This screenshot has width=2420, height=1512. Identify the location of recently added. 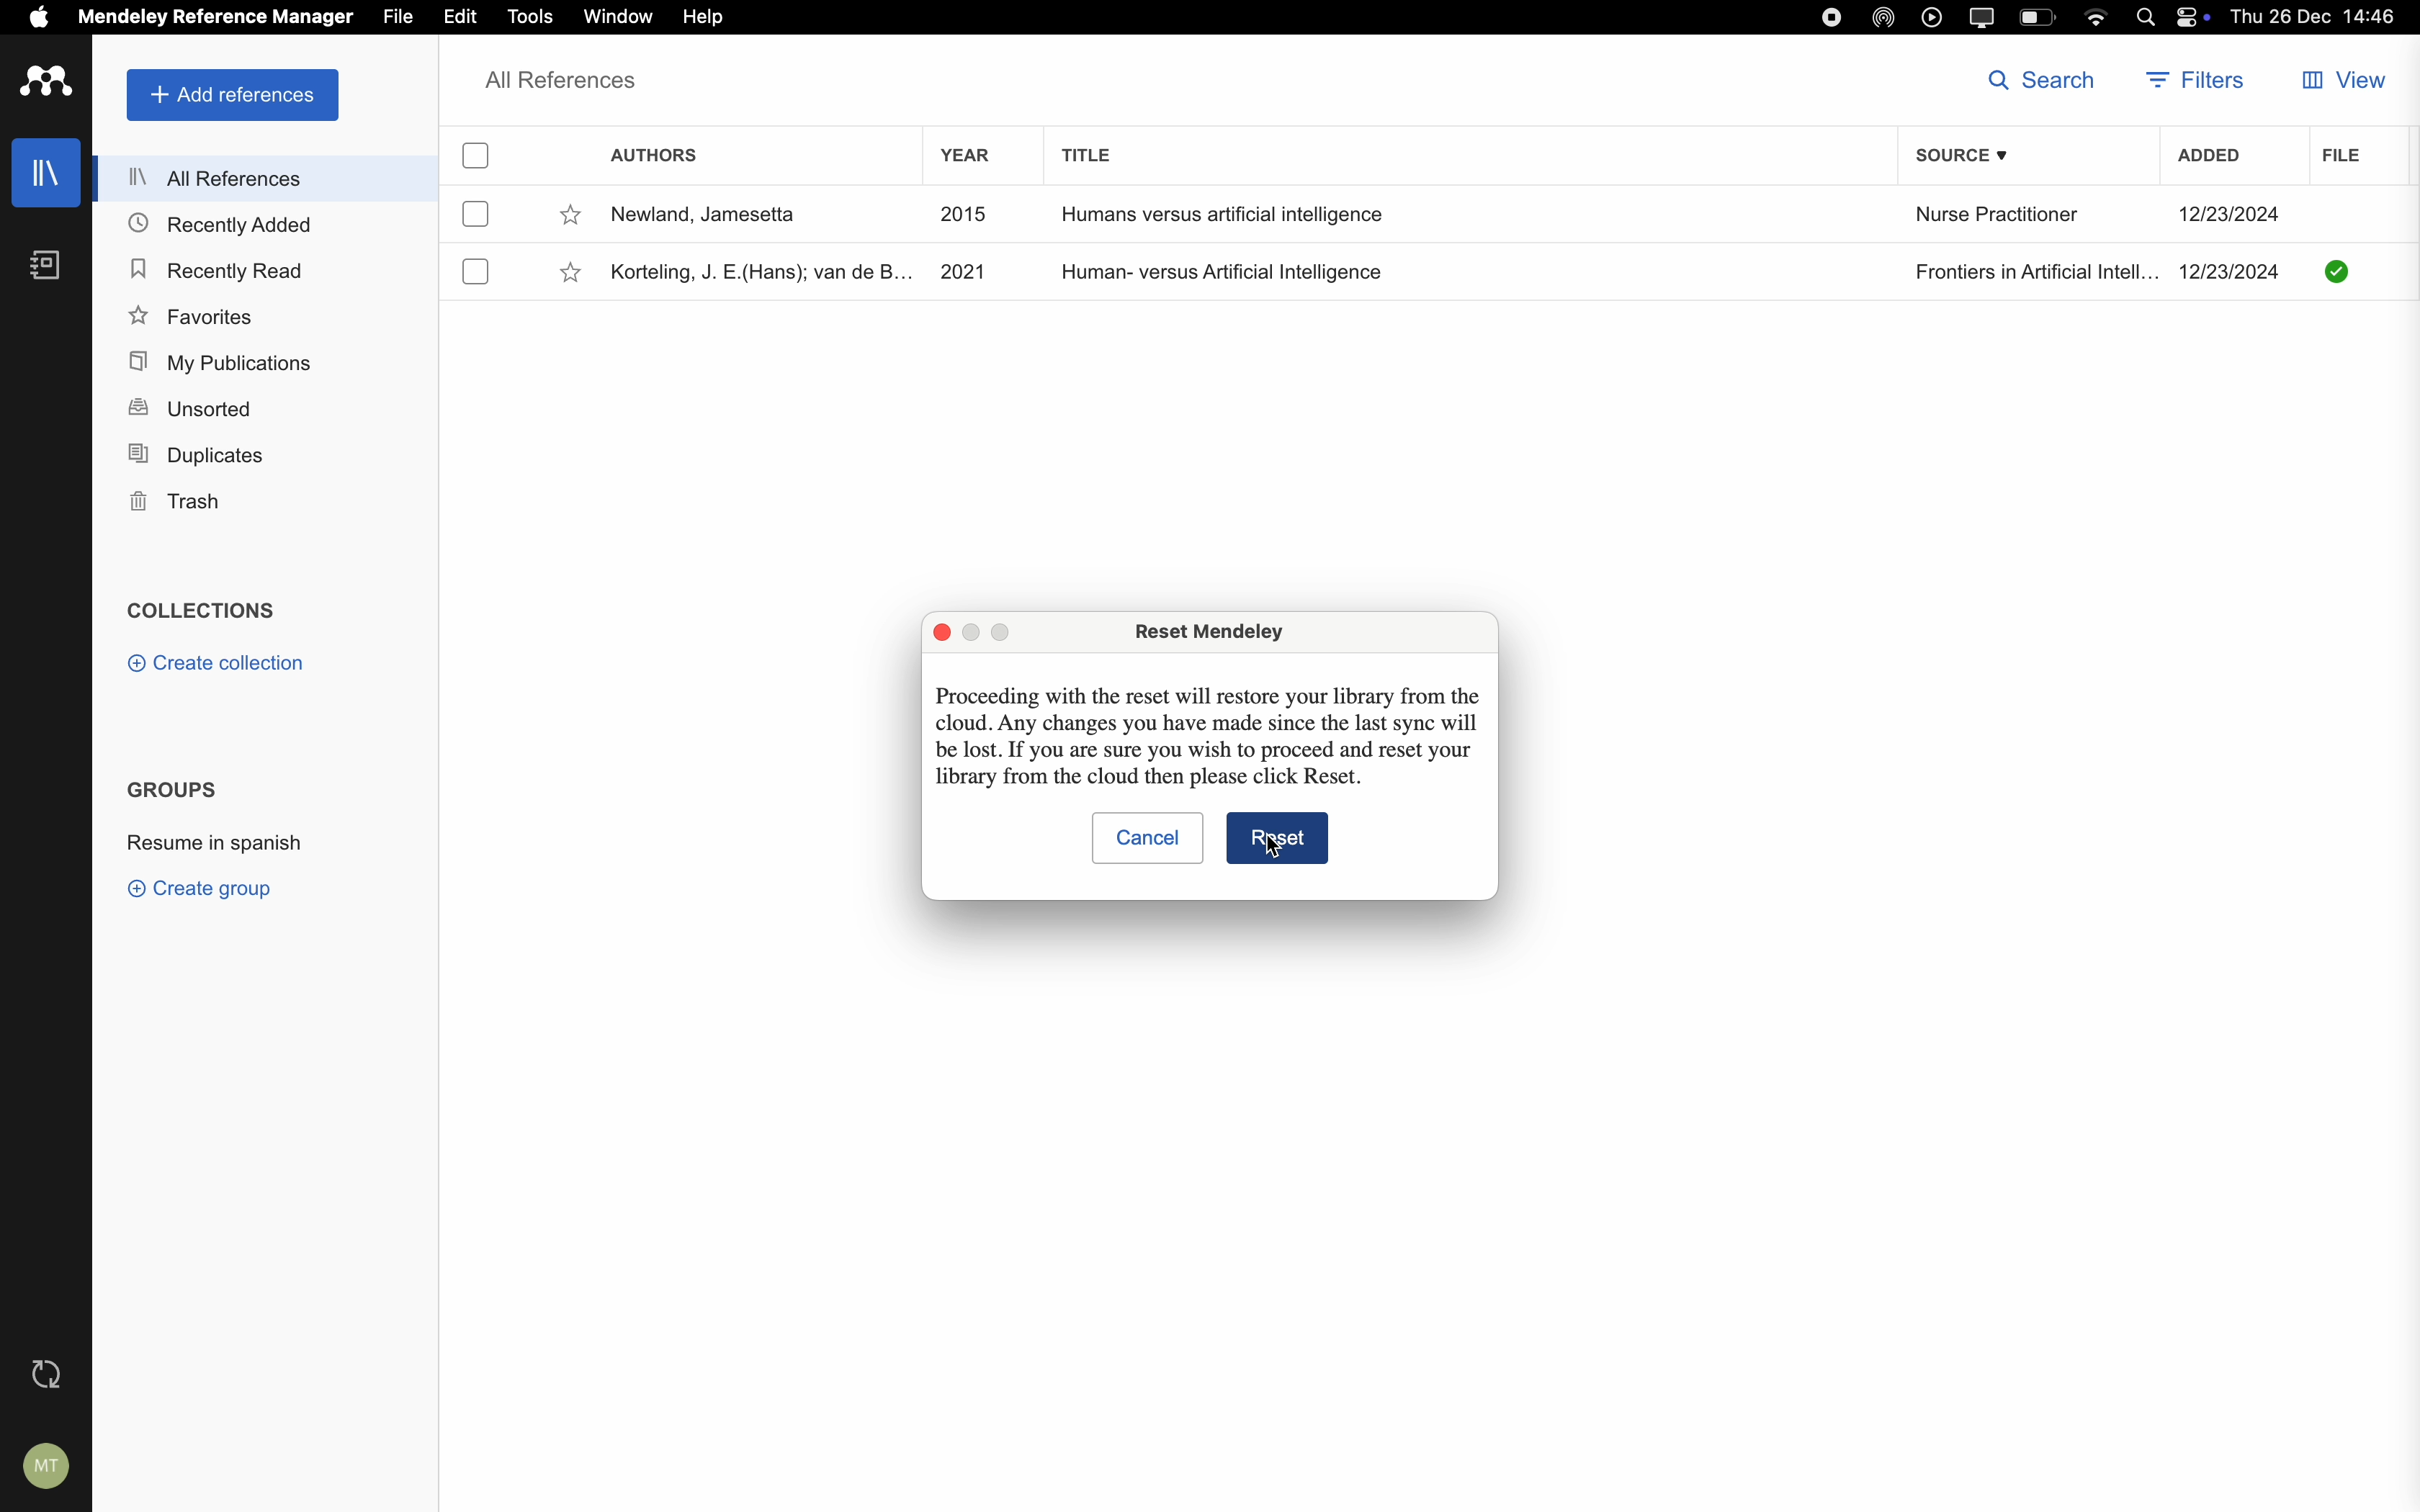
(227, 223).